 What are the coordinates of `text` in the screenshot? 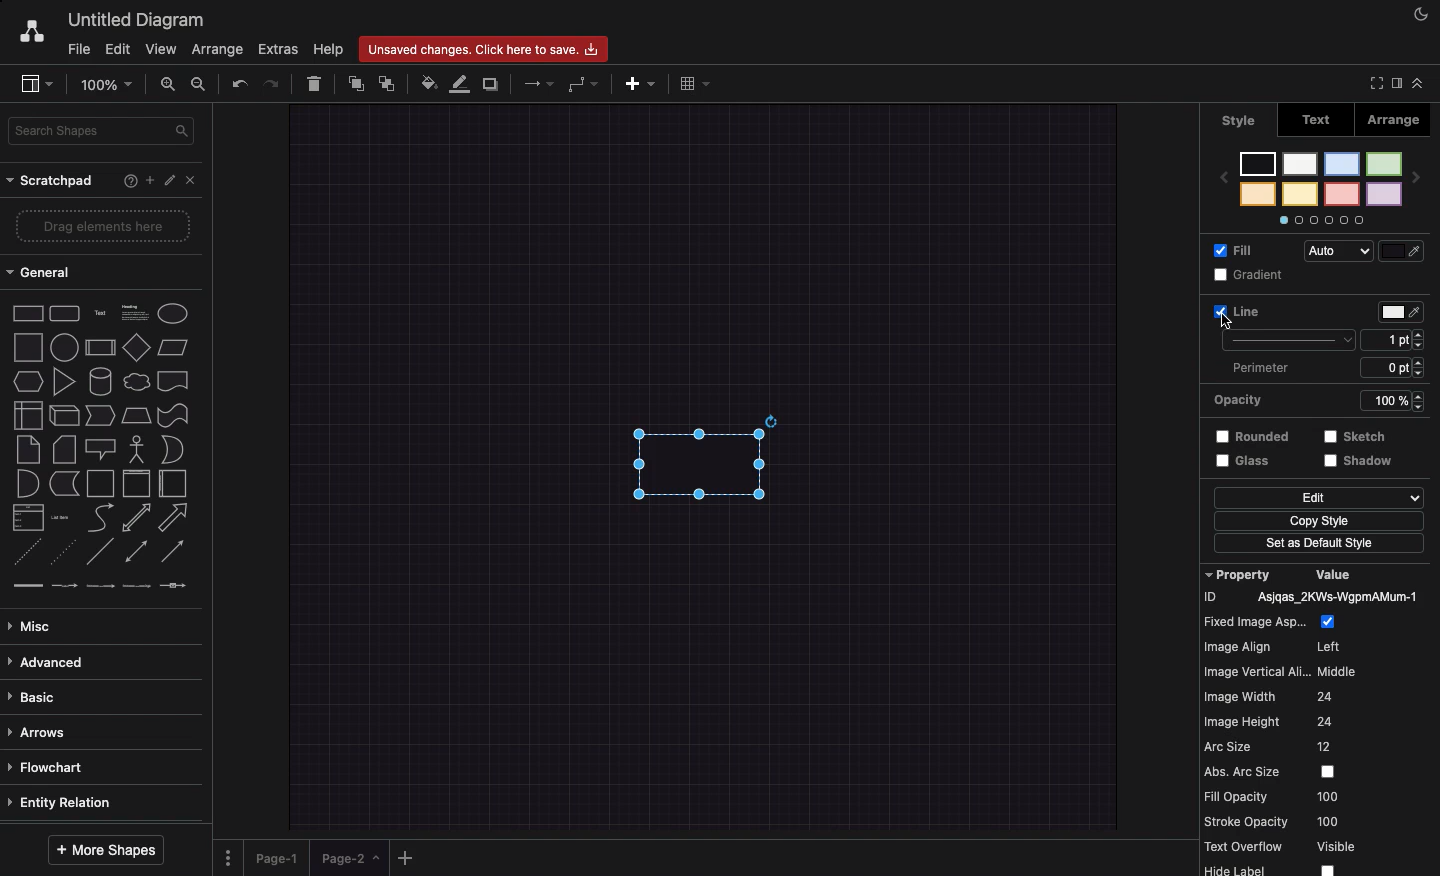 It's located at (99, 312).